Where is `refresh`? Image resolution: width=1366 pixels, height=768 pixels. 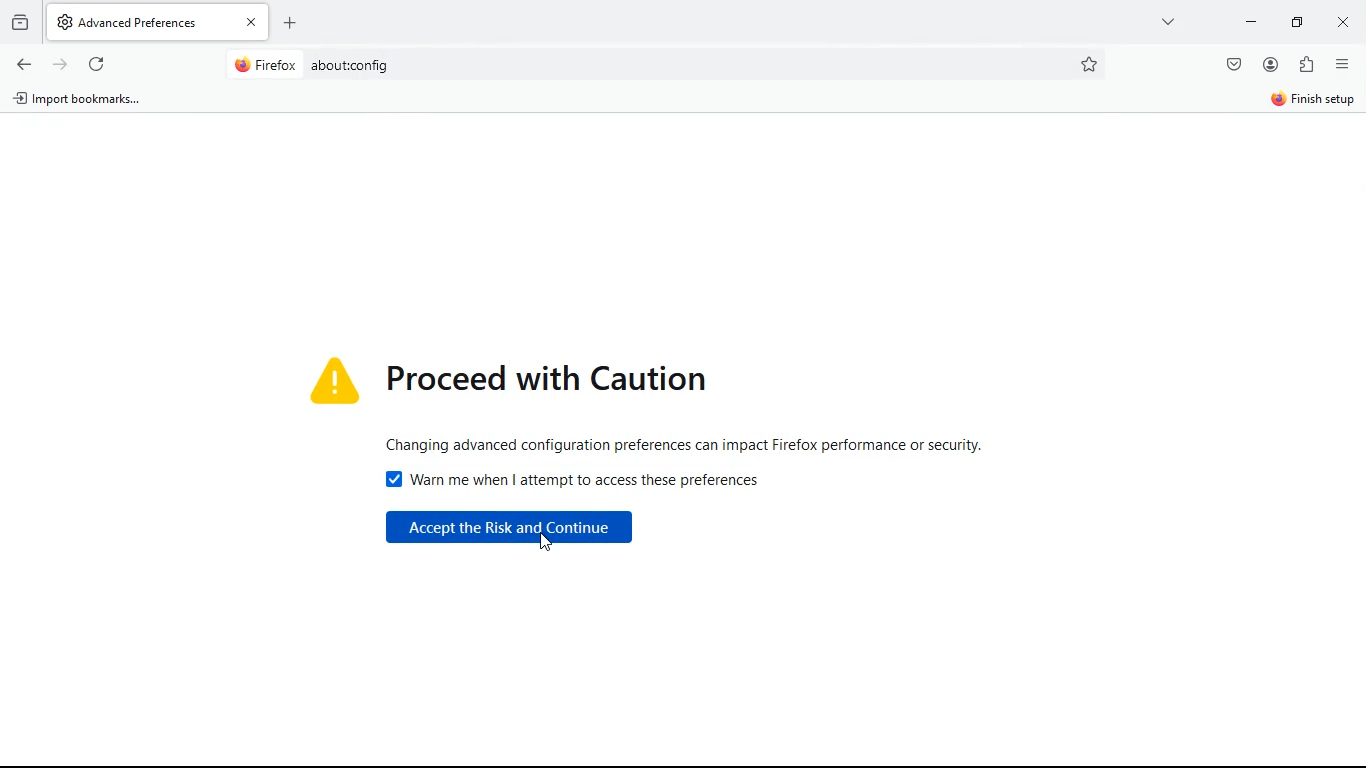
refresh is located at coordinates (99, 66).